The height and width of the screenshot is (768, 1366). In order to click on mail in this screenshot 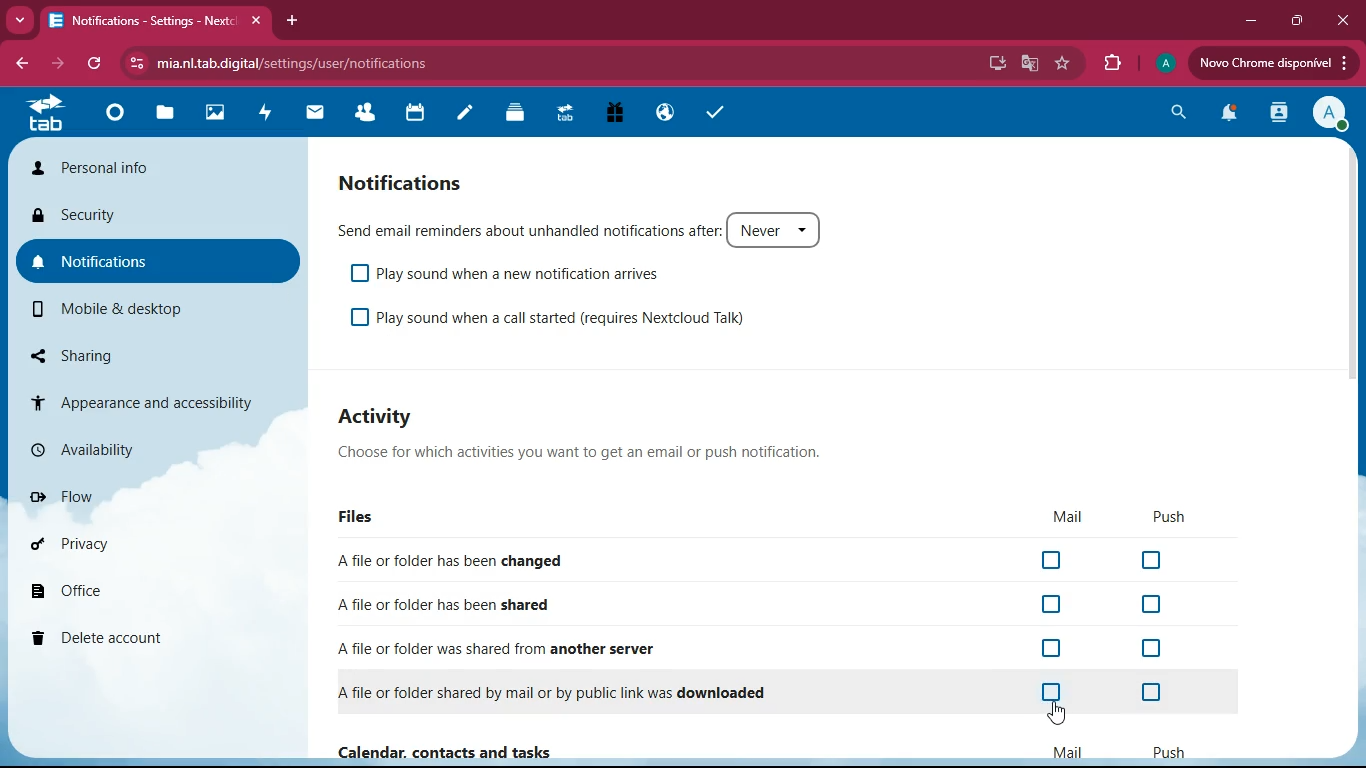, I will do `click(1068, 749)`.